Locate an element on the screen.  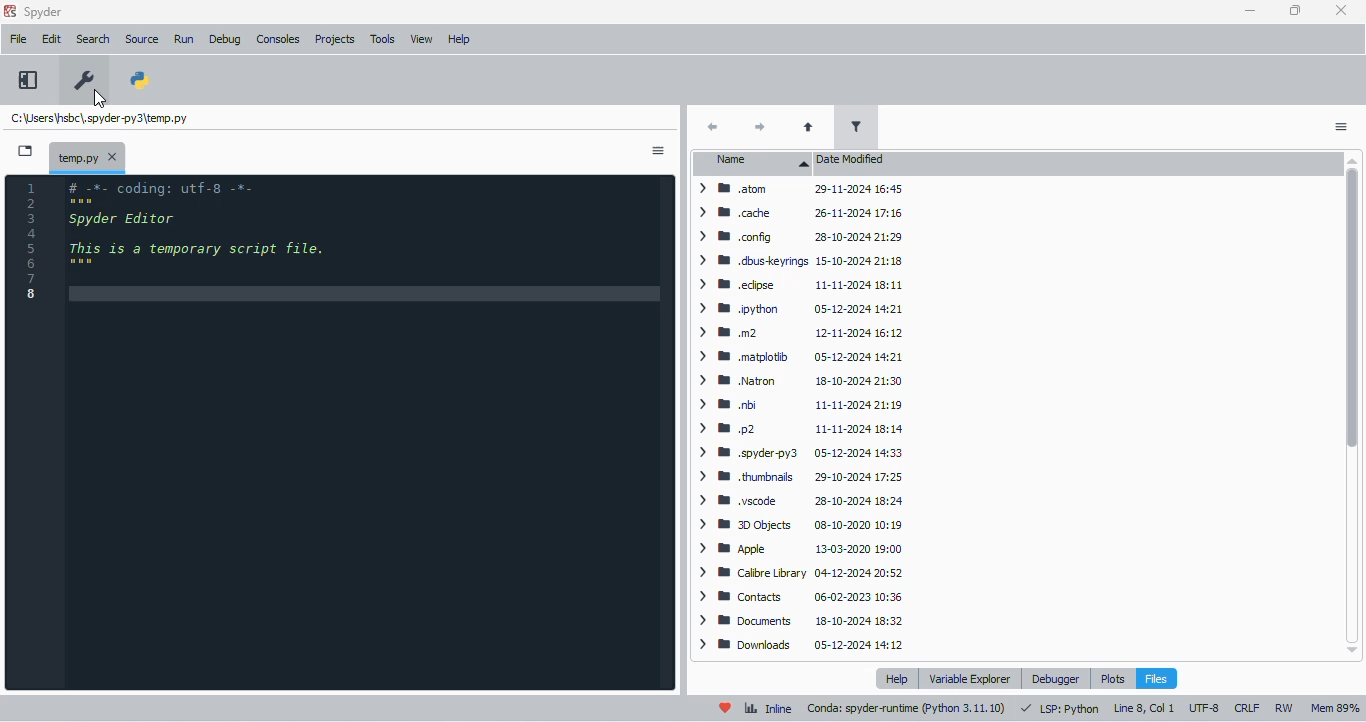
UTF-8 is located at coordinates (1205, 709).